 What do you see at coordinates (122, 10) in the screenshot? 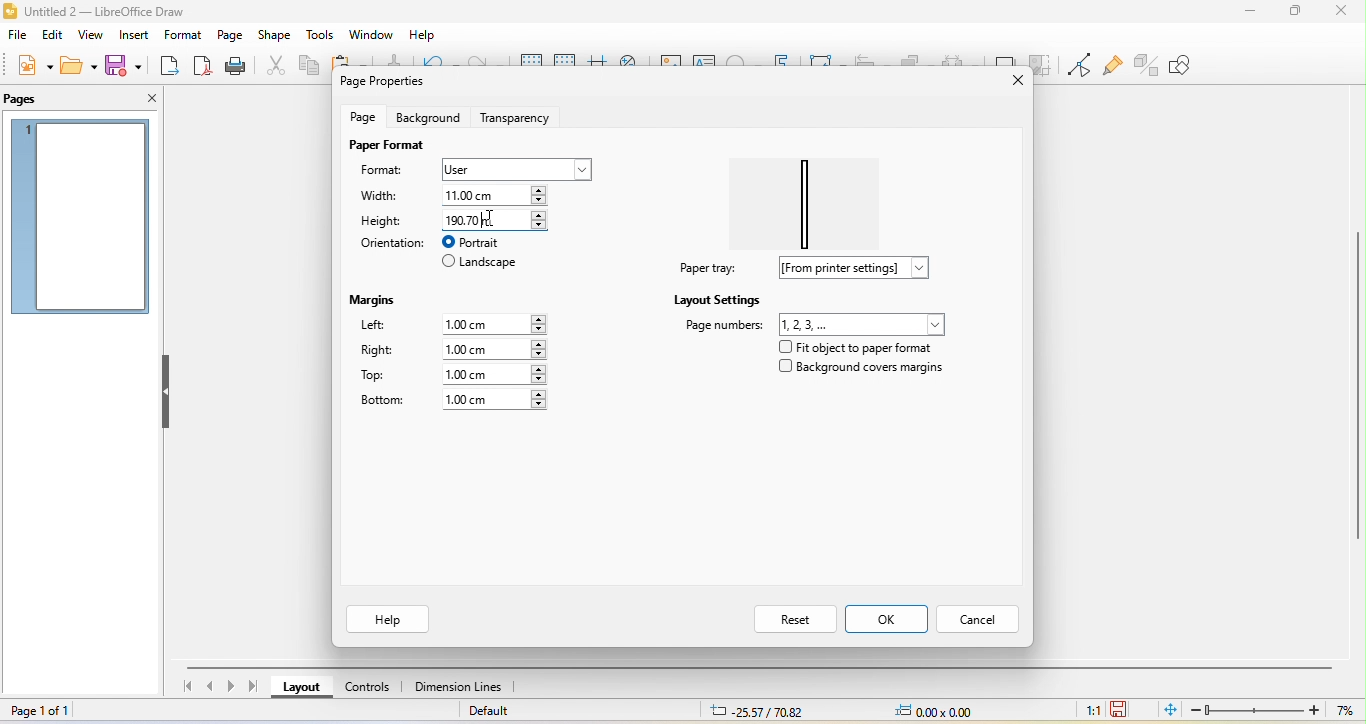
I see `title` at bounding box center [122, 10].